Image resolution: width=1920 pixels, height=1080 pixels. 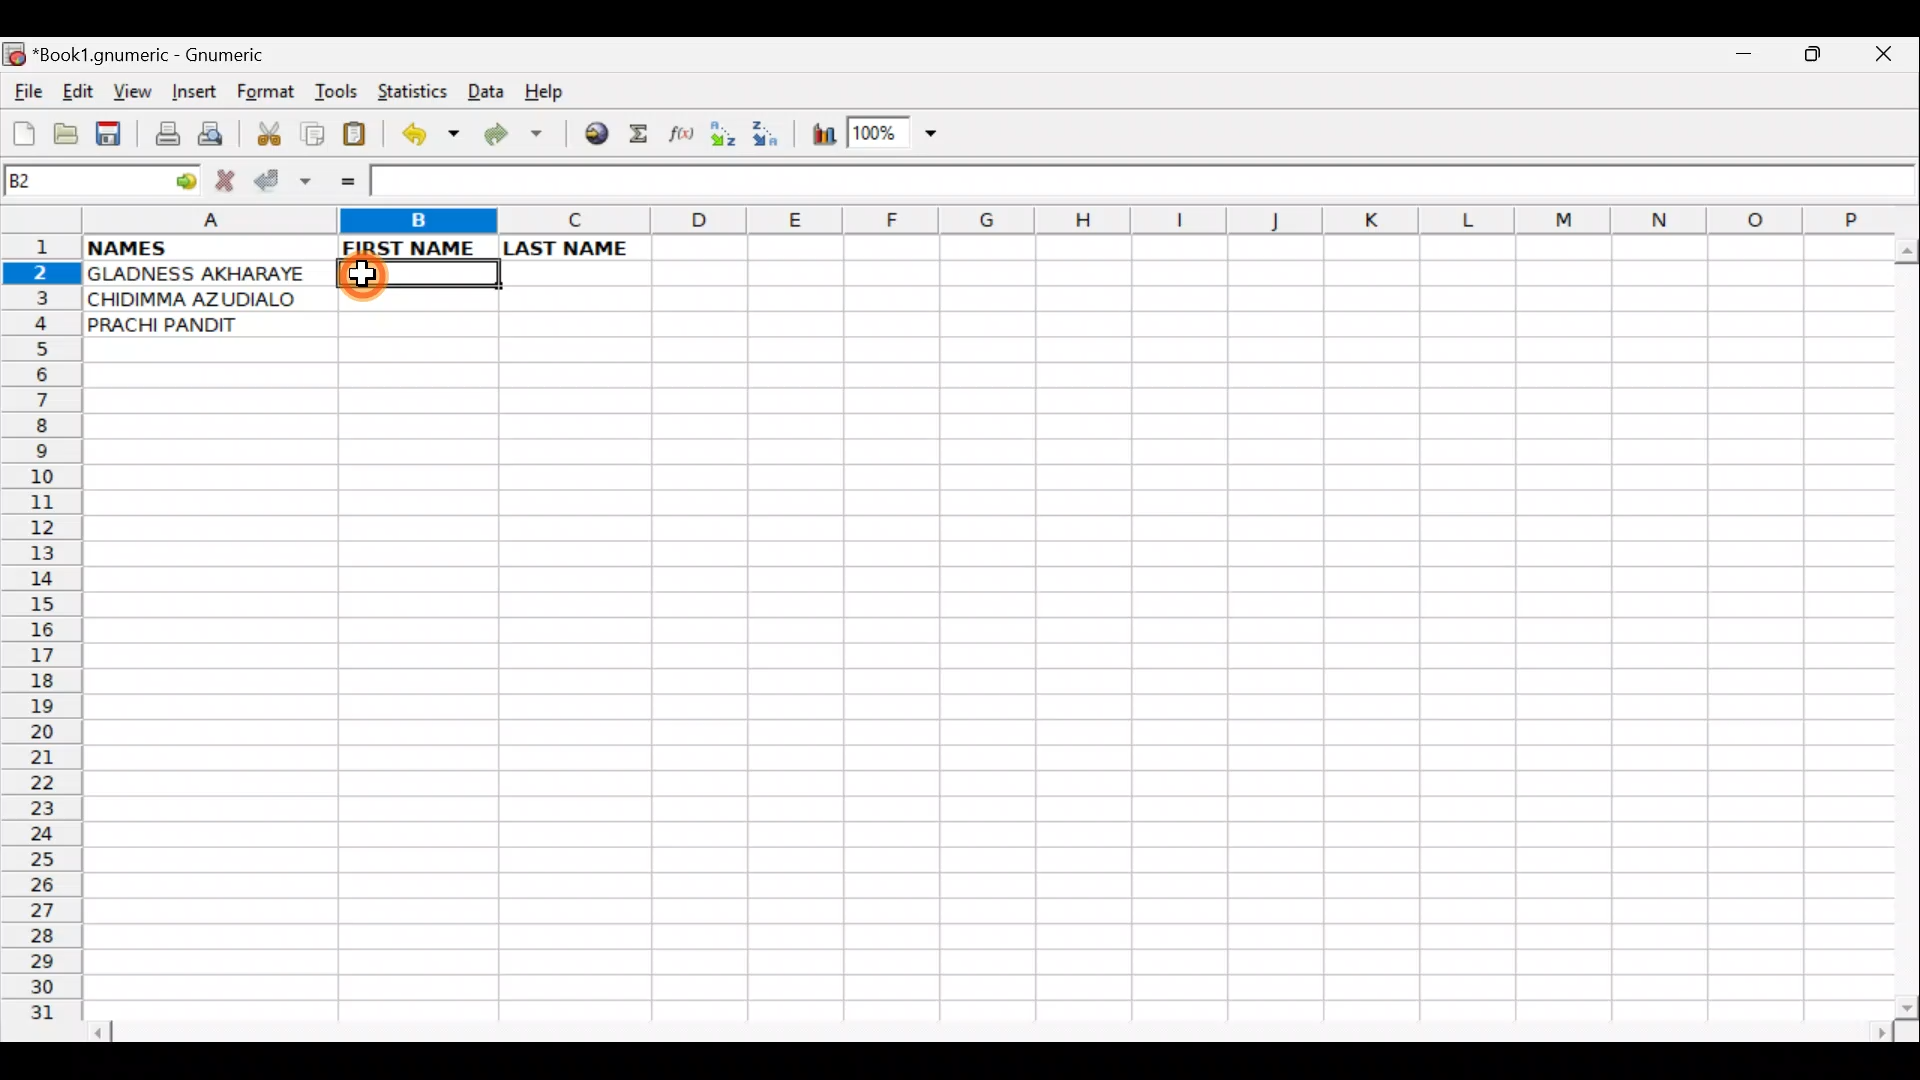 What do you see at coordinates (368, 273) in the screenshot?
I see `Cursor on cell B2` at bounding box center [368, 273].